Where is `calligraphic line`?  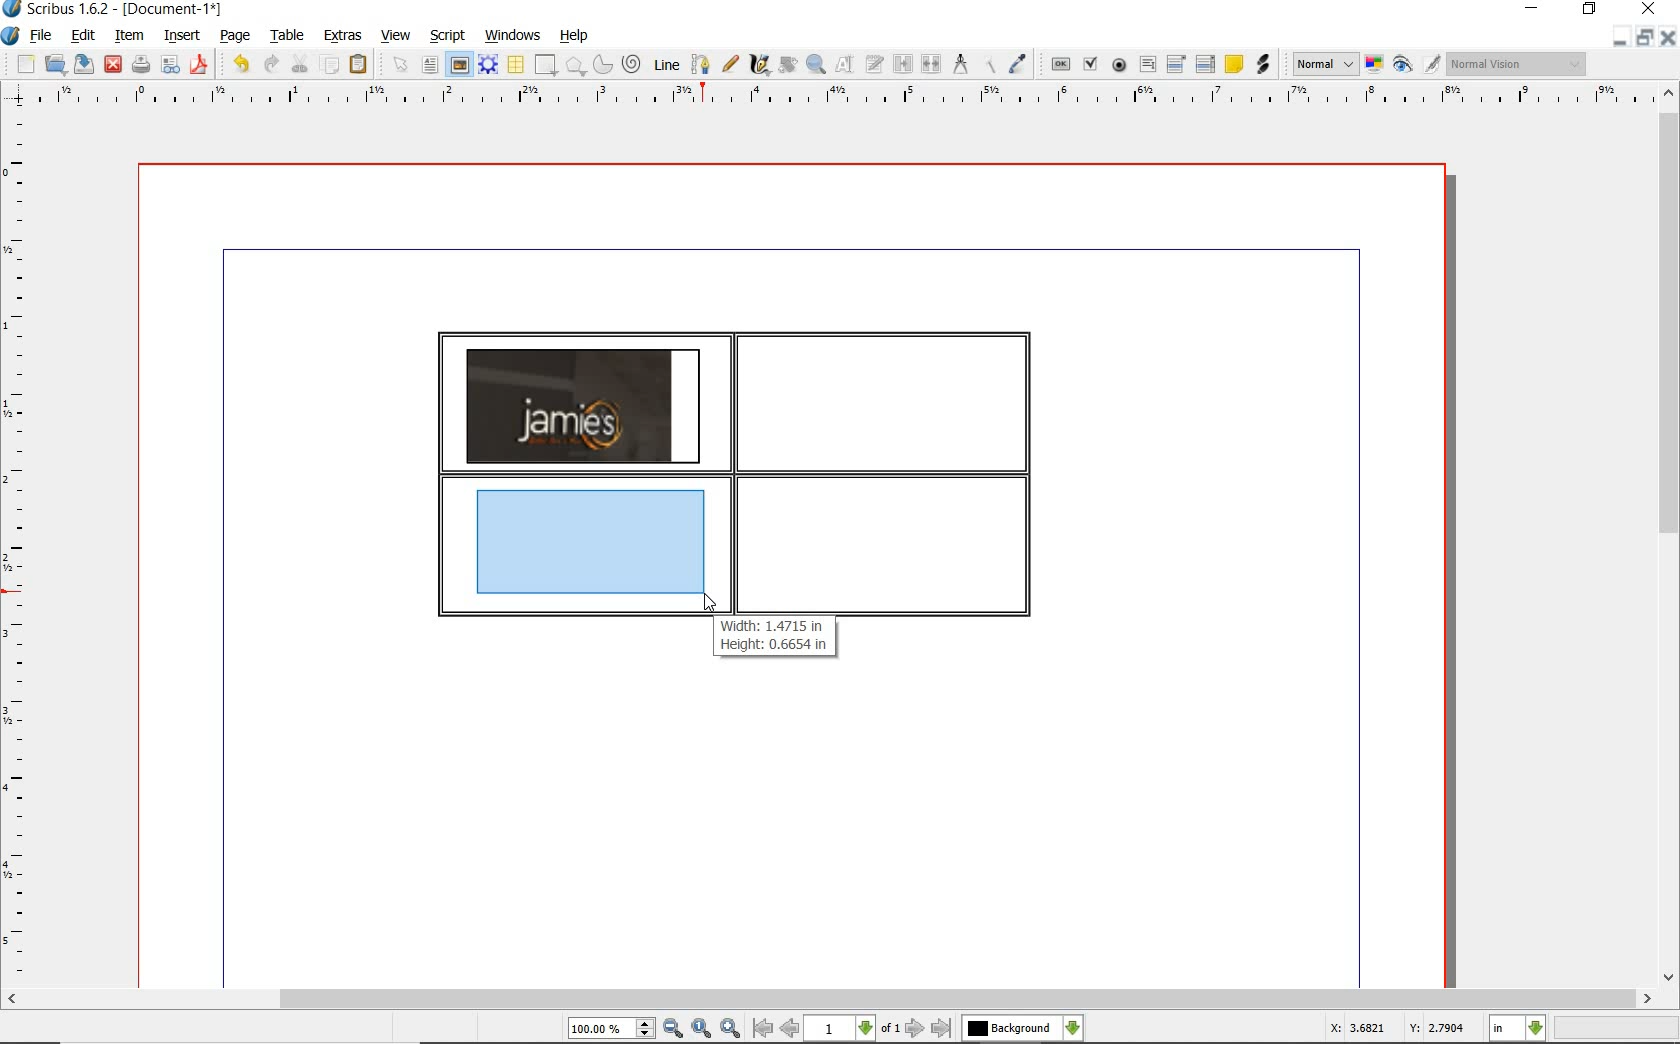 calligraphic line is located at coordinates (760, 65).